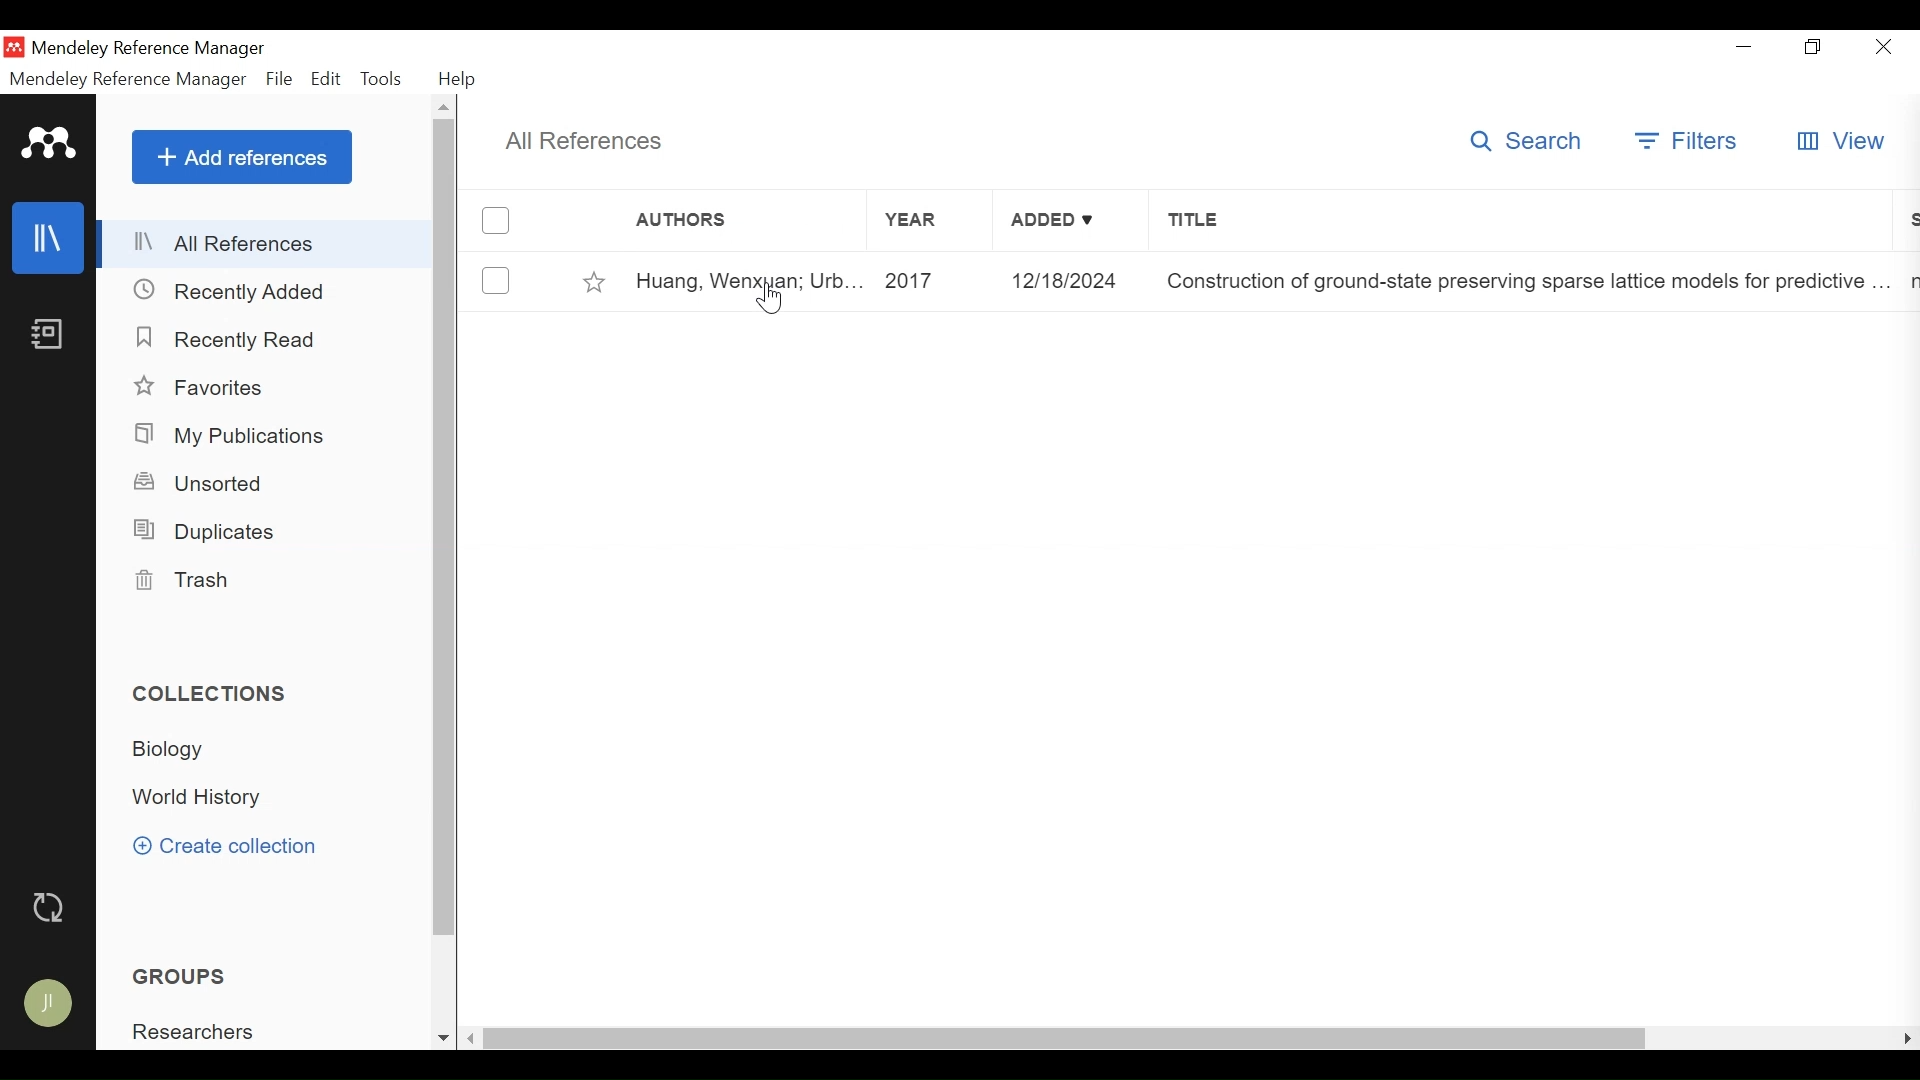 Image resolution: width=1920 pixels, height=1080 pixels. Describe the element at coordinates (446, 529) in the screenshot. I see `Vertical Scroll bar` at that location.